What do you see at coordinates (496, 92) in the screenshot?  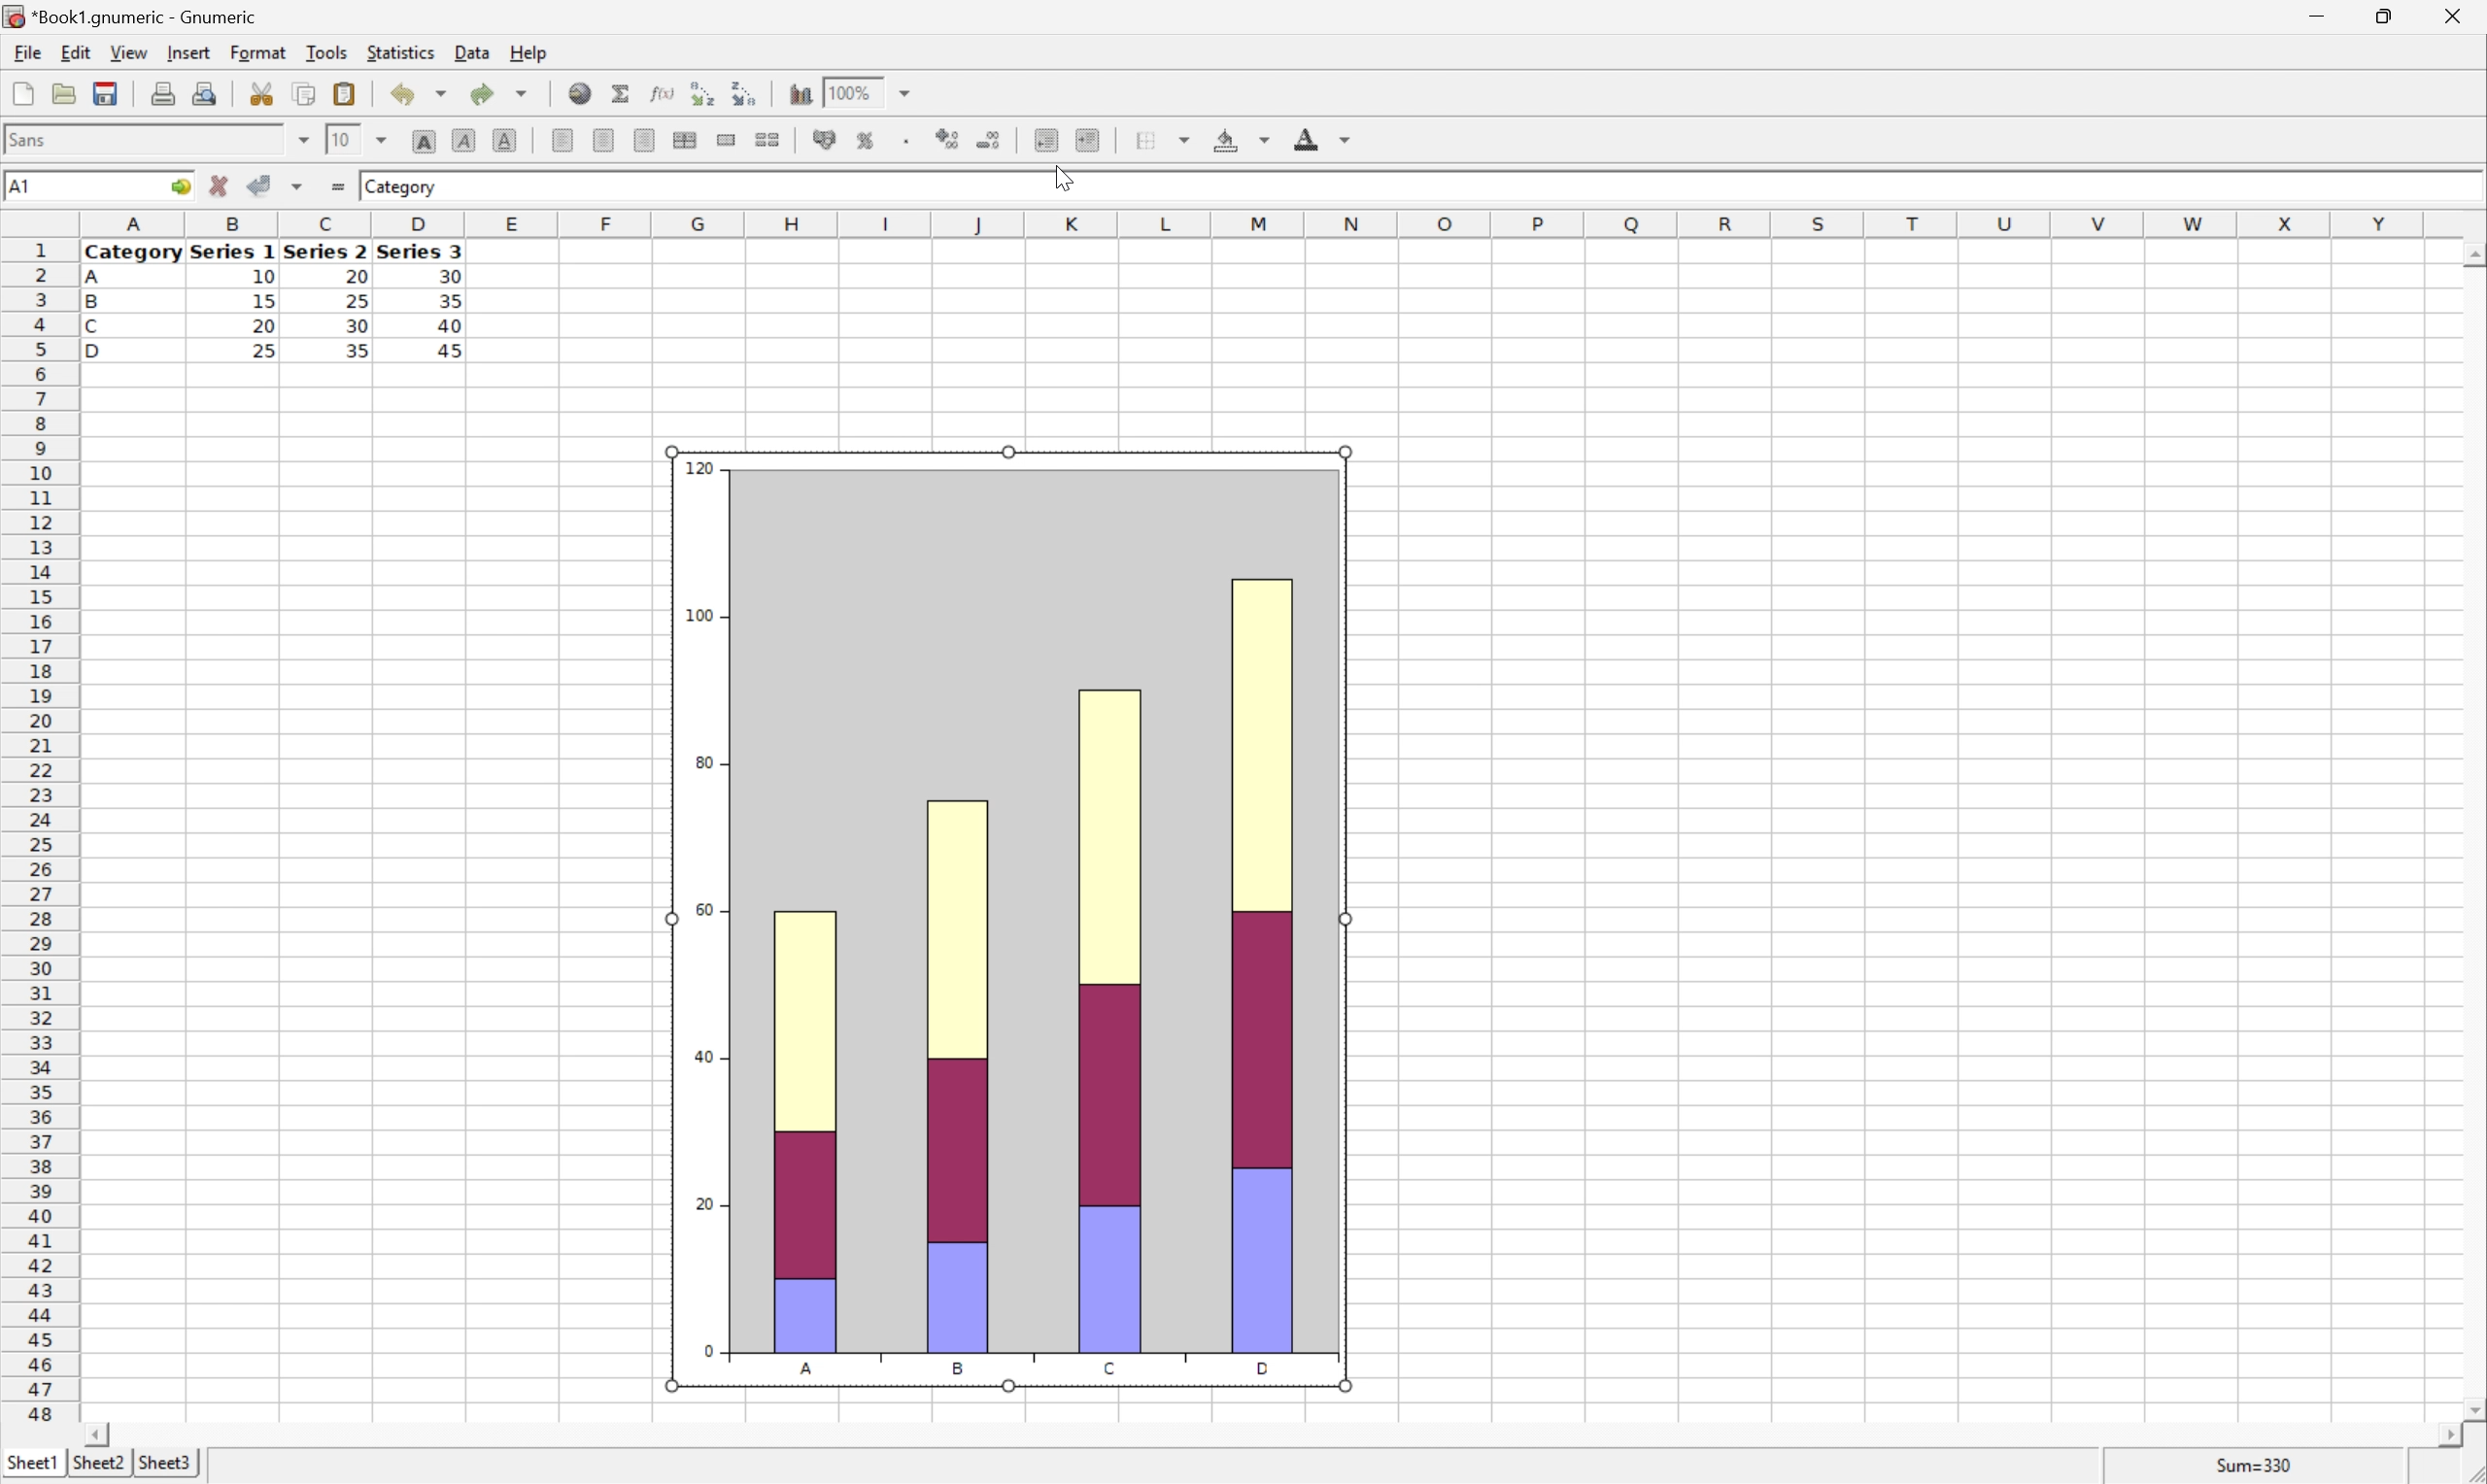 I see `Redo` at bounding box center [496, 92].